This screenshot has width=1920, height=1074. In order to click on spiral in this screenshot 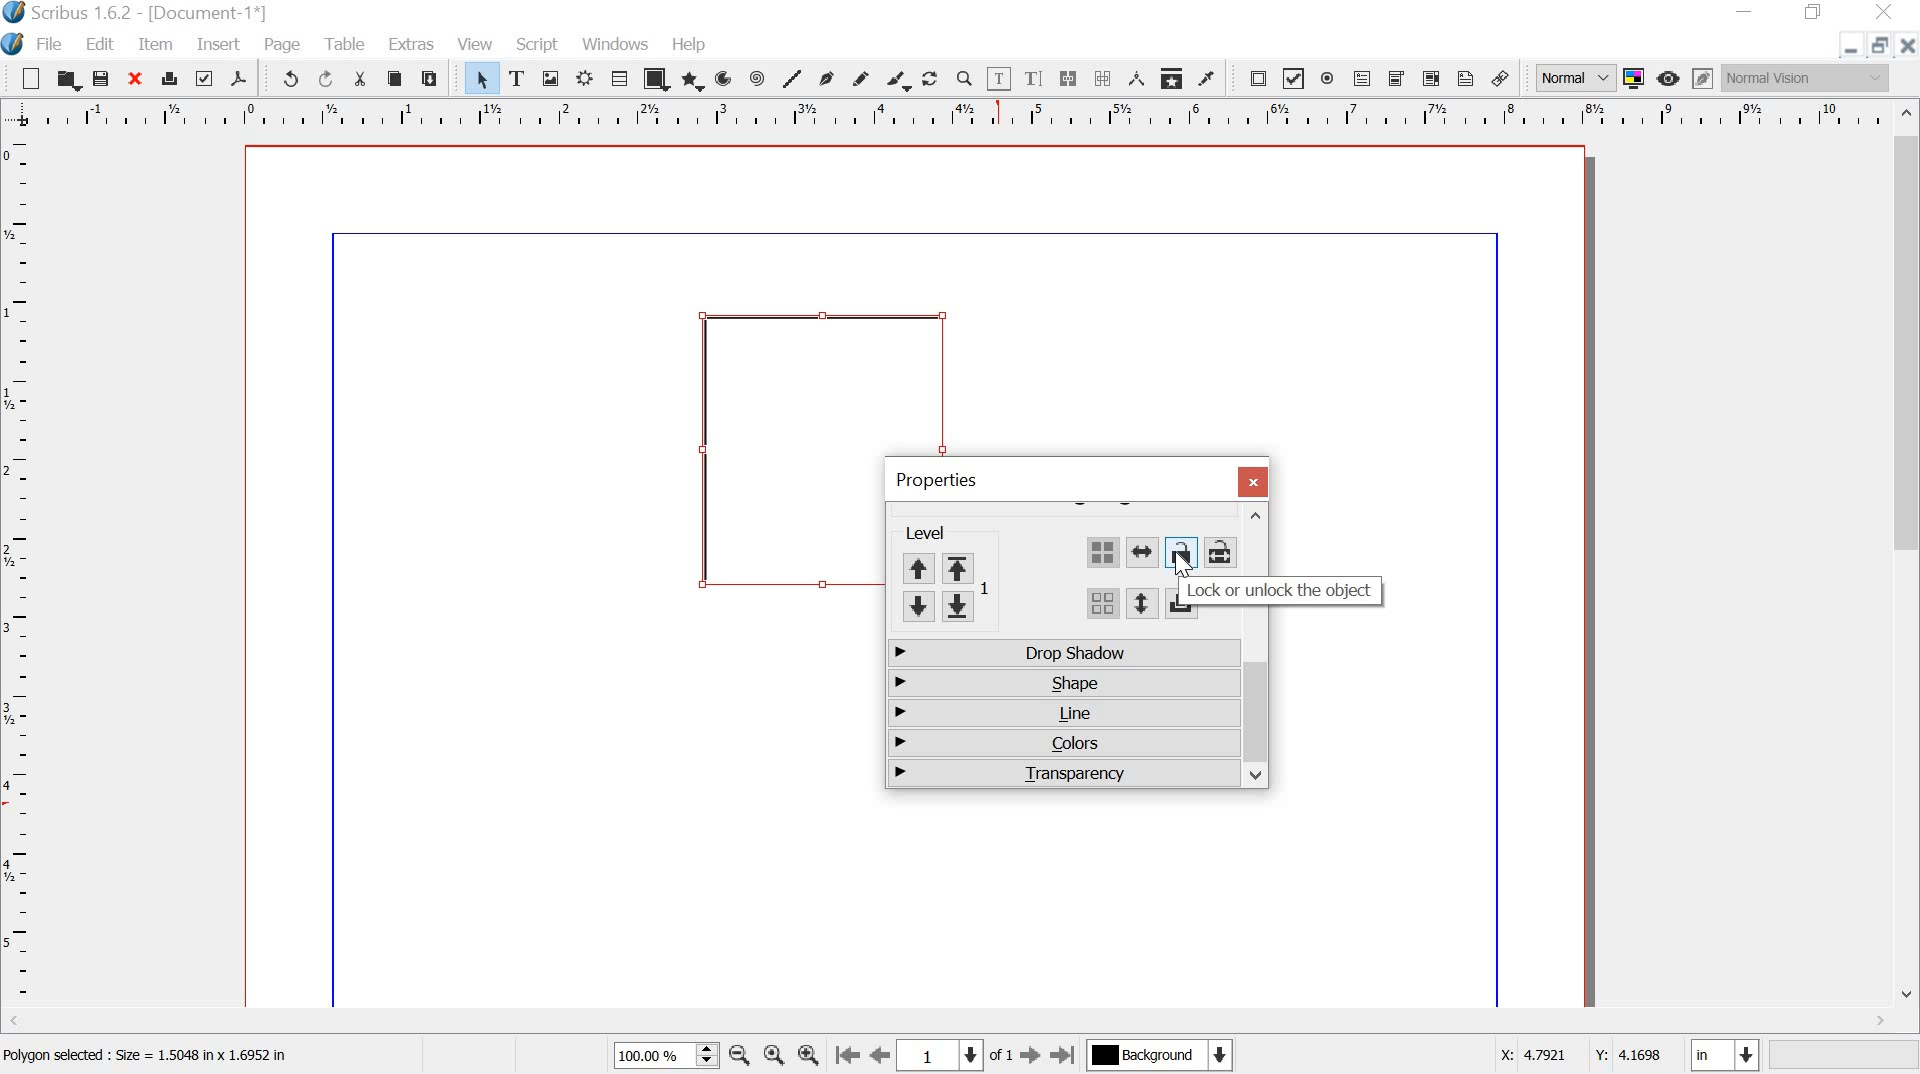, I will do `click(761, 78)`.